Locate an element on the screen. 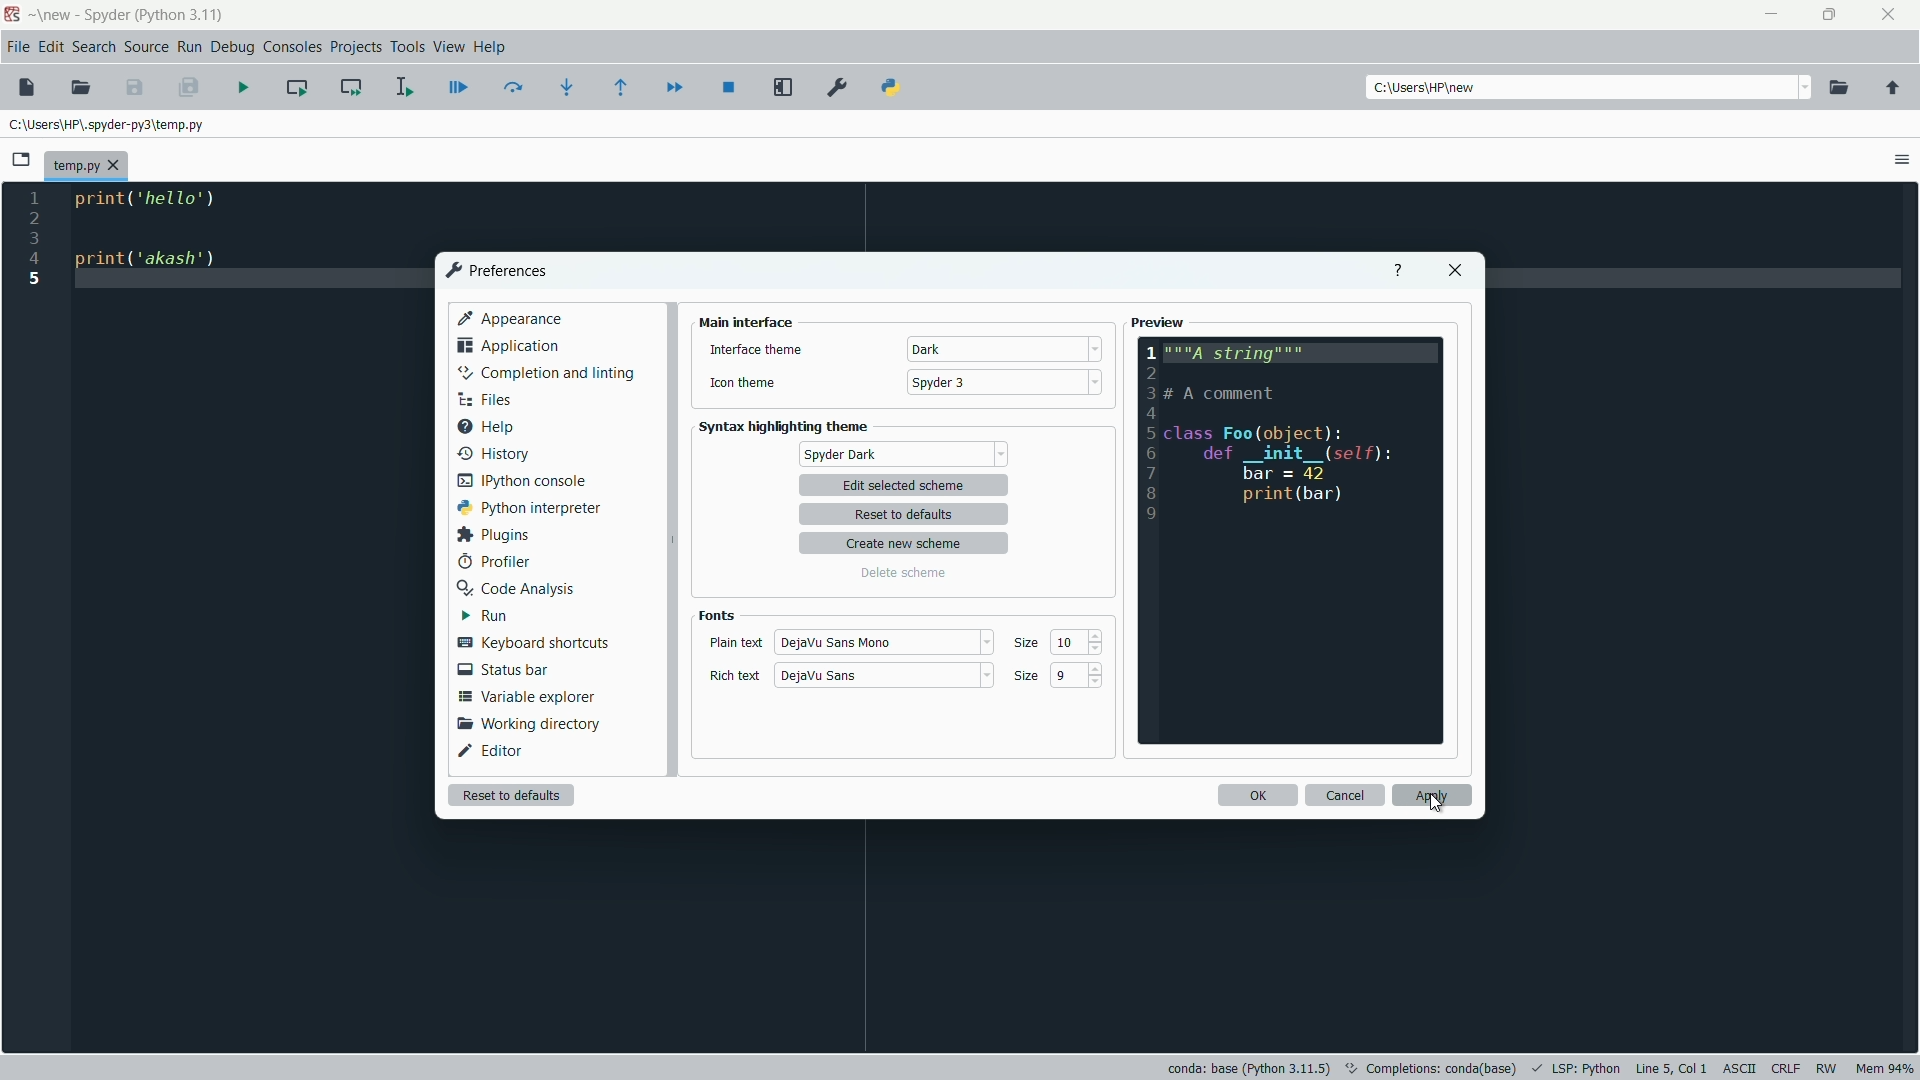  edit menu is located at coordinates (51, 46).